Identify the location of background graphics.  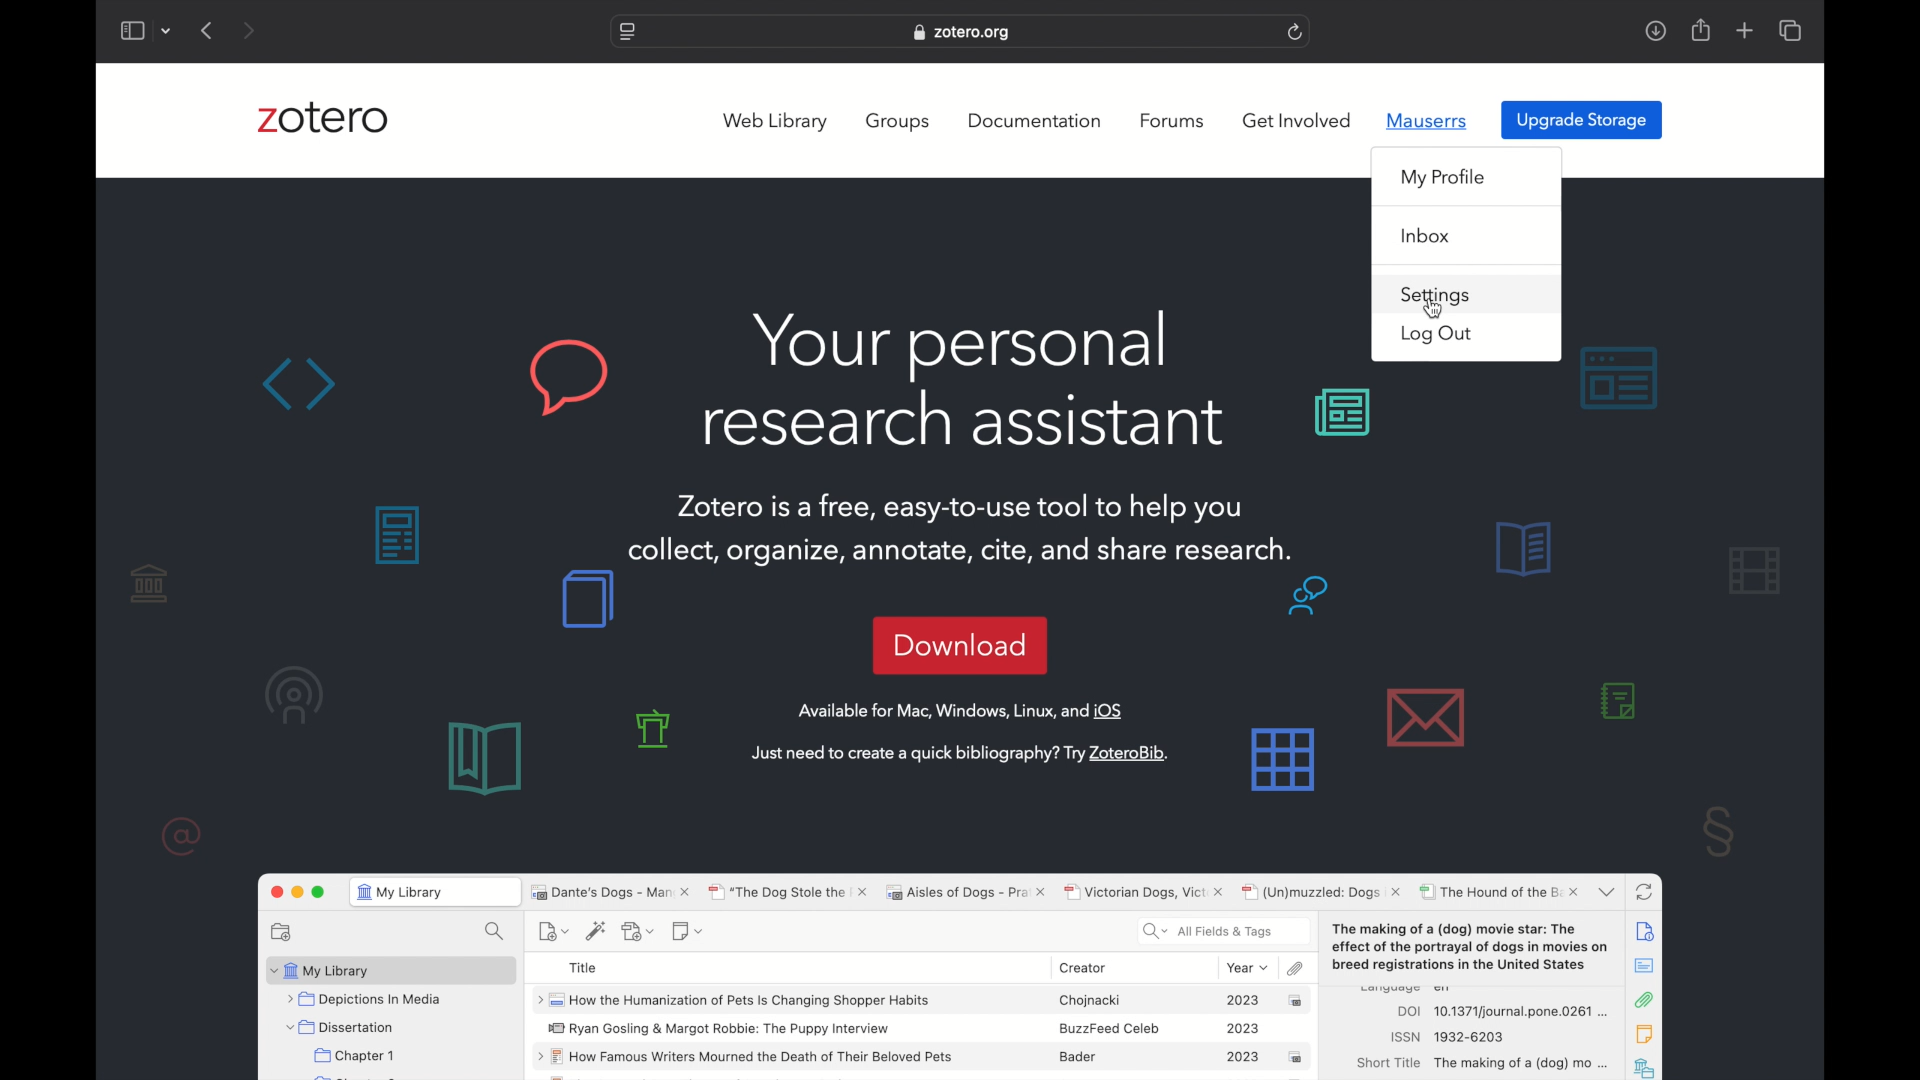
(1619, 377).